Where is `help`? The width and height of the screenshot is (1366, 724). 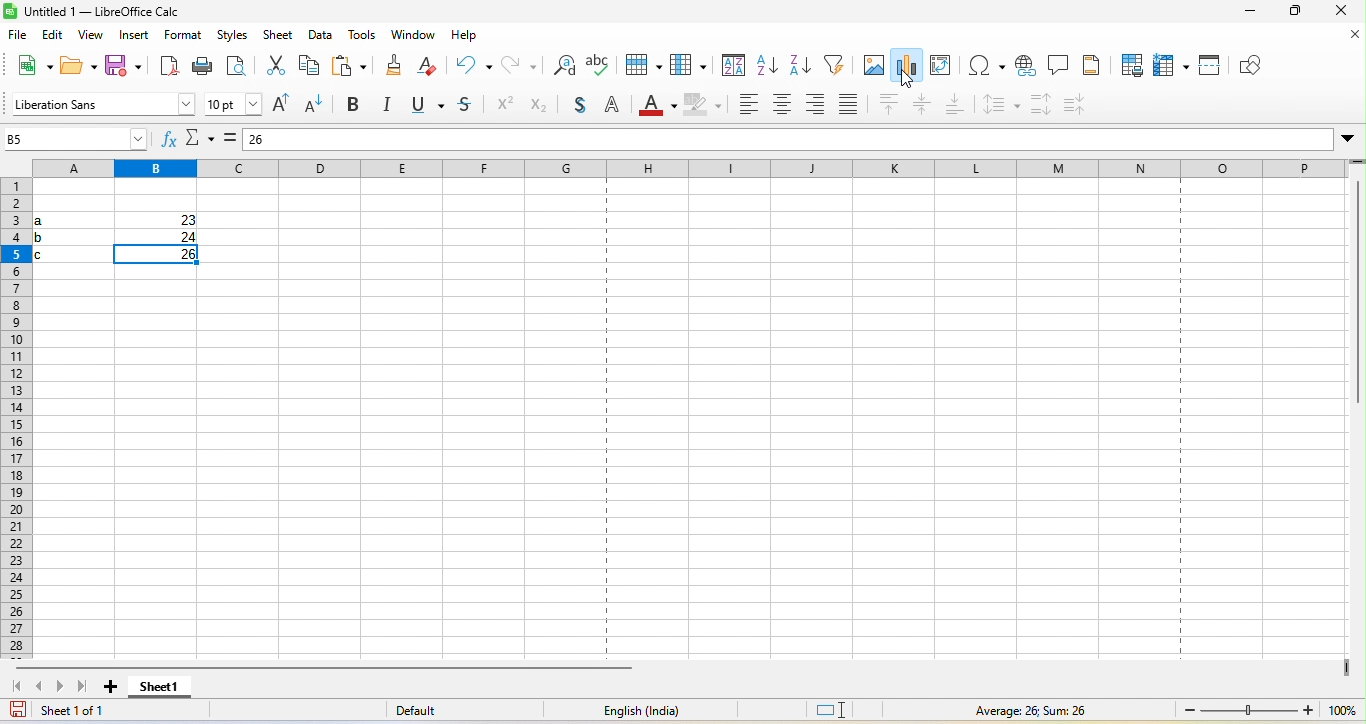 help is located at coordinates (468, 38).